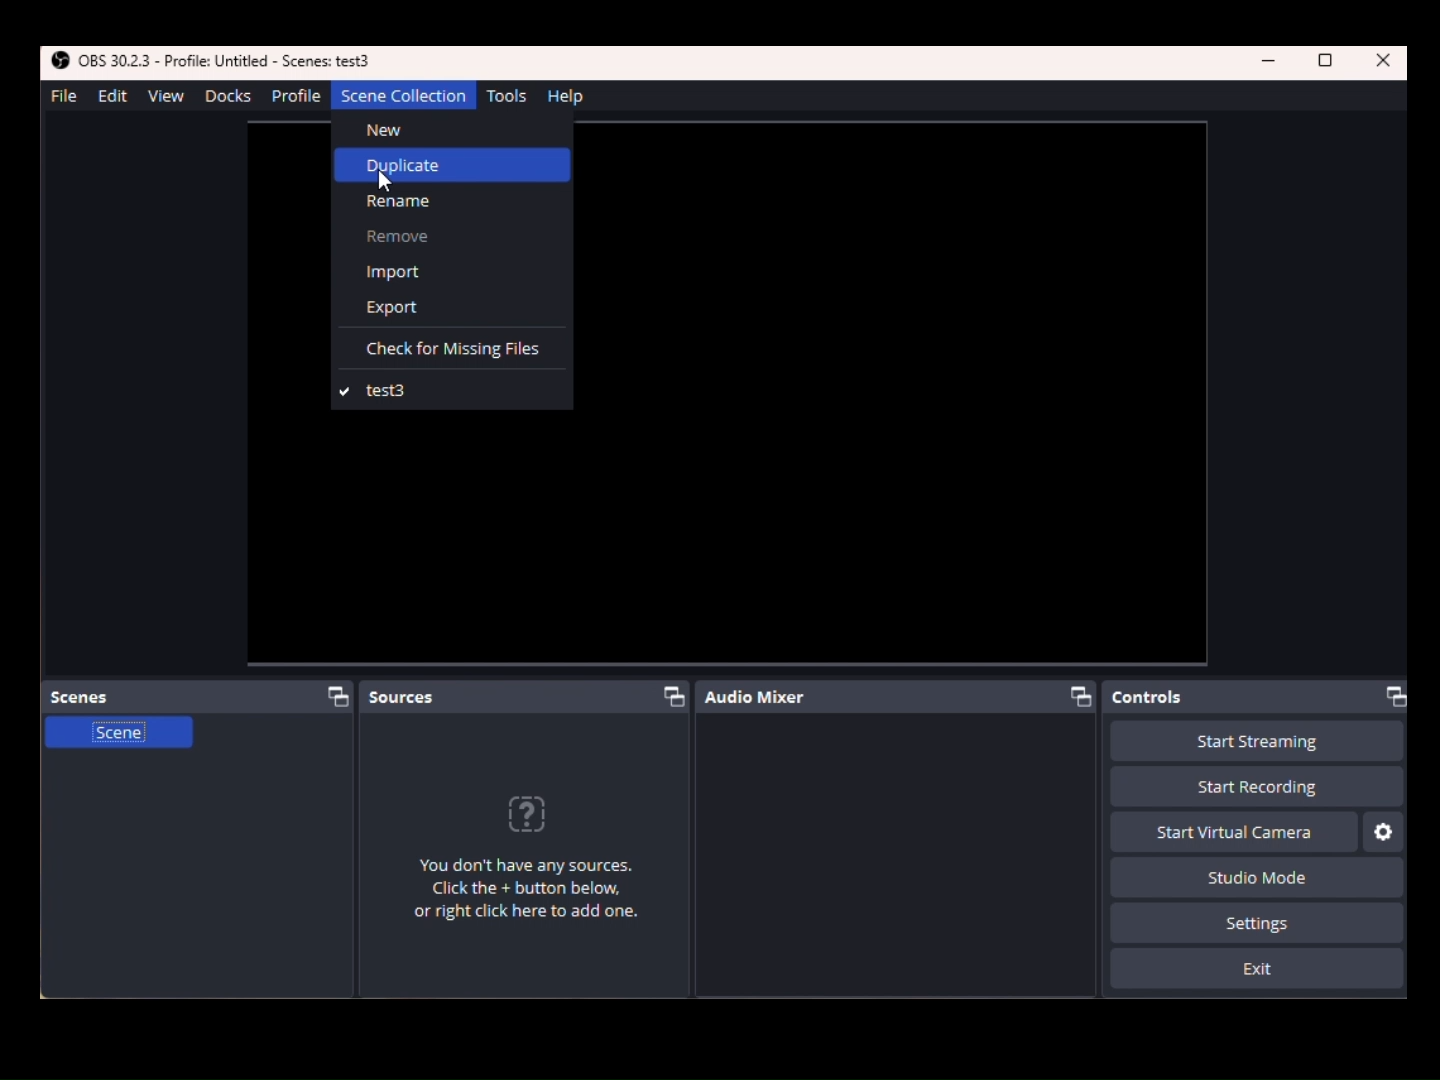  What do you see at coordinates (455, 309) in the screenshot?
I see `Export` at bounding box center [455, 309].